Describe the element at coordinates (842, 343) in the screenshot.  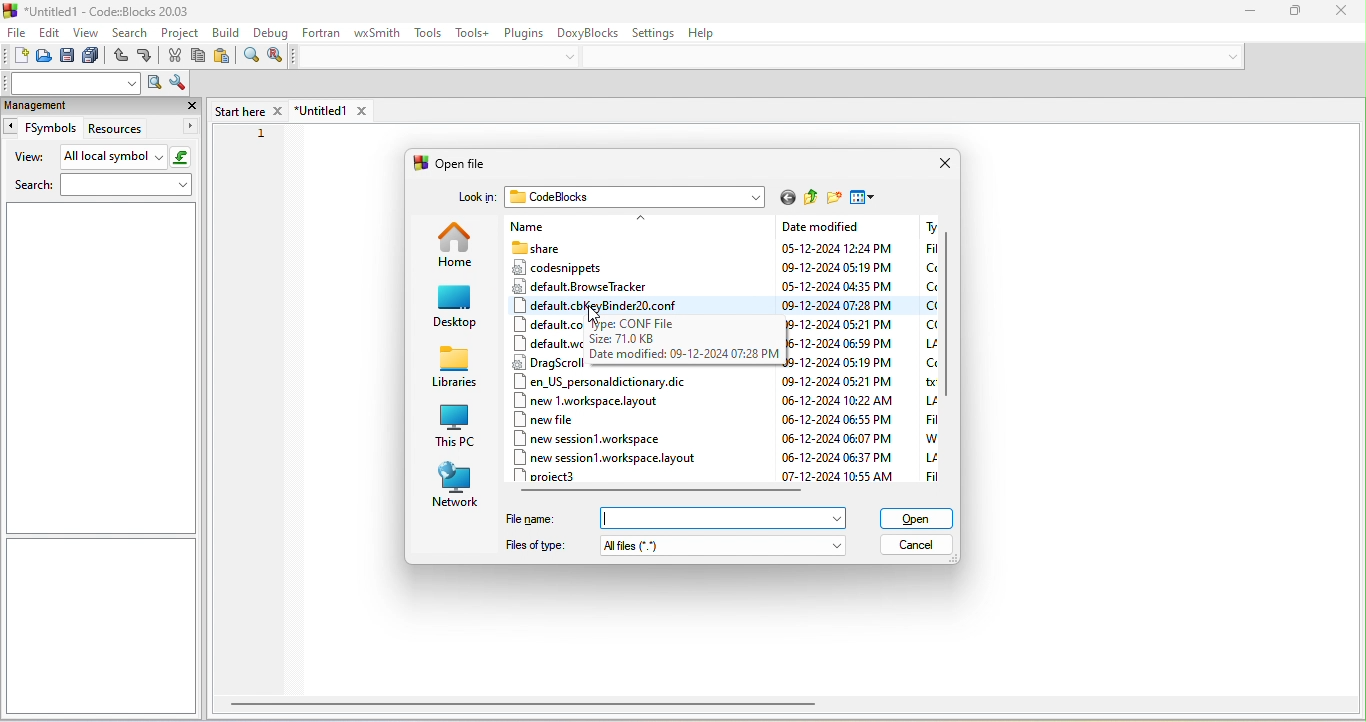
I see `date` at that location.